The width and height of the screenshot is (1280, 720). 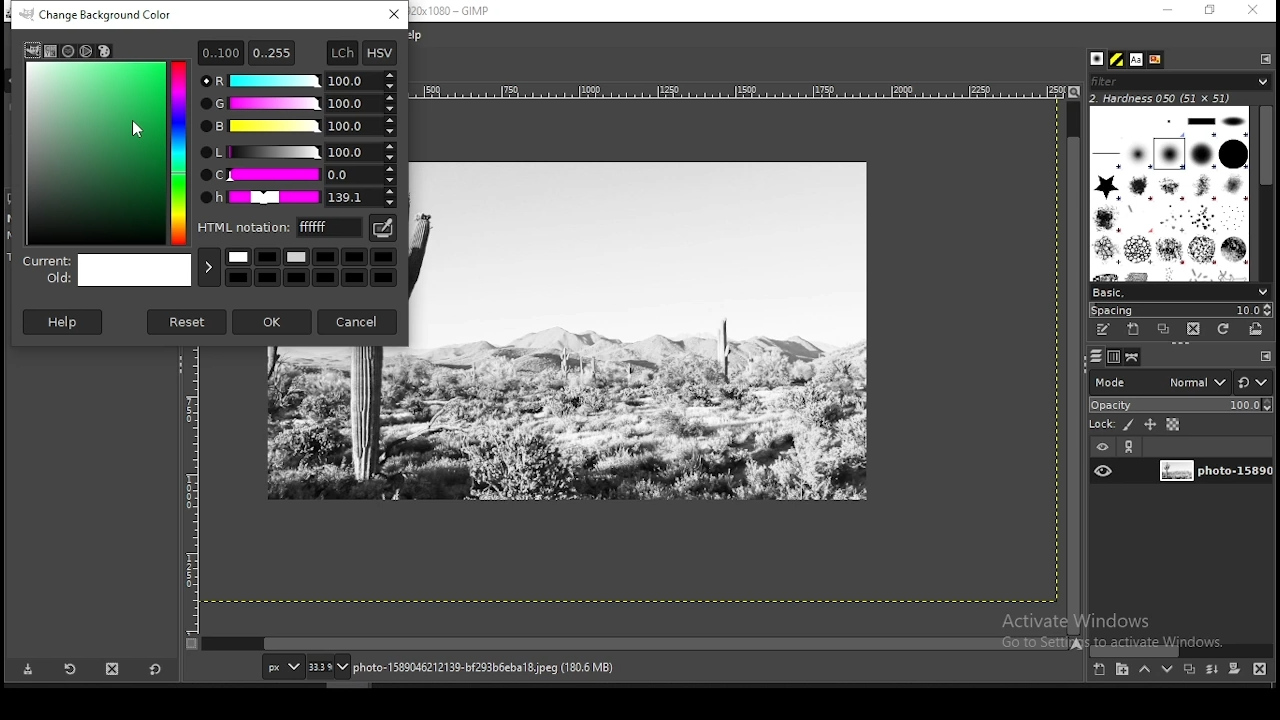 What do you see at coordinates (1144, 669) in the screenshot?
I see `move layer one step up` at bounding box center [1144, 669].